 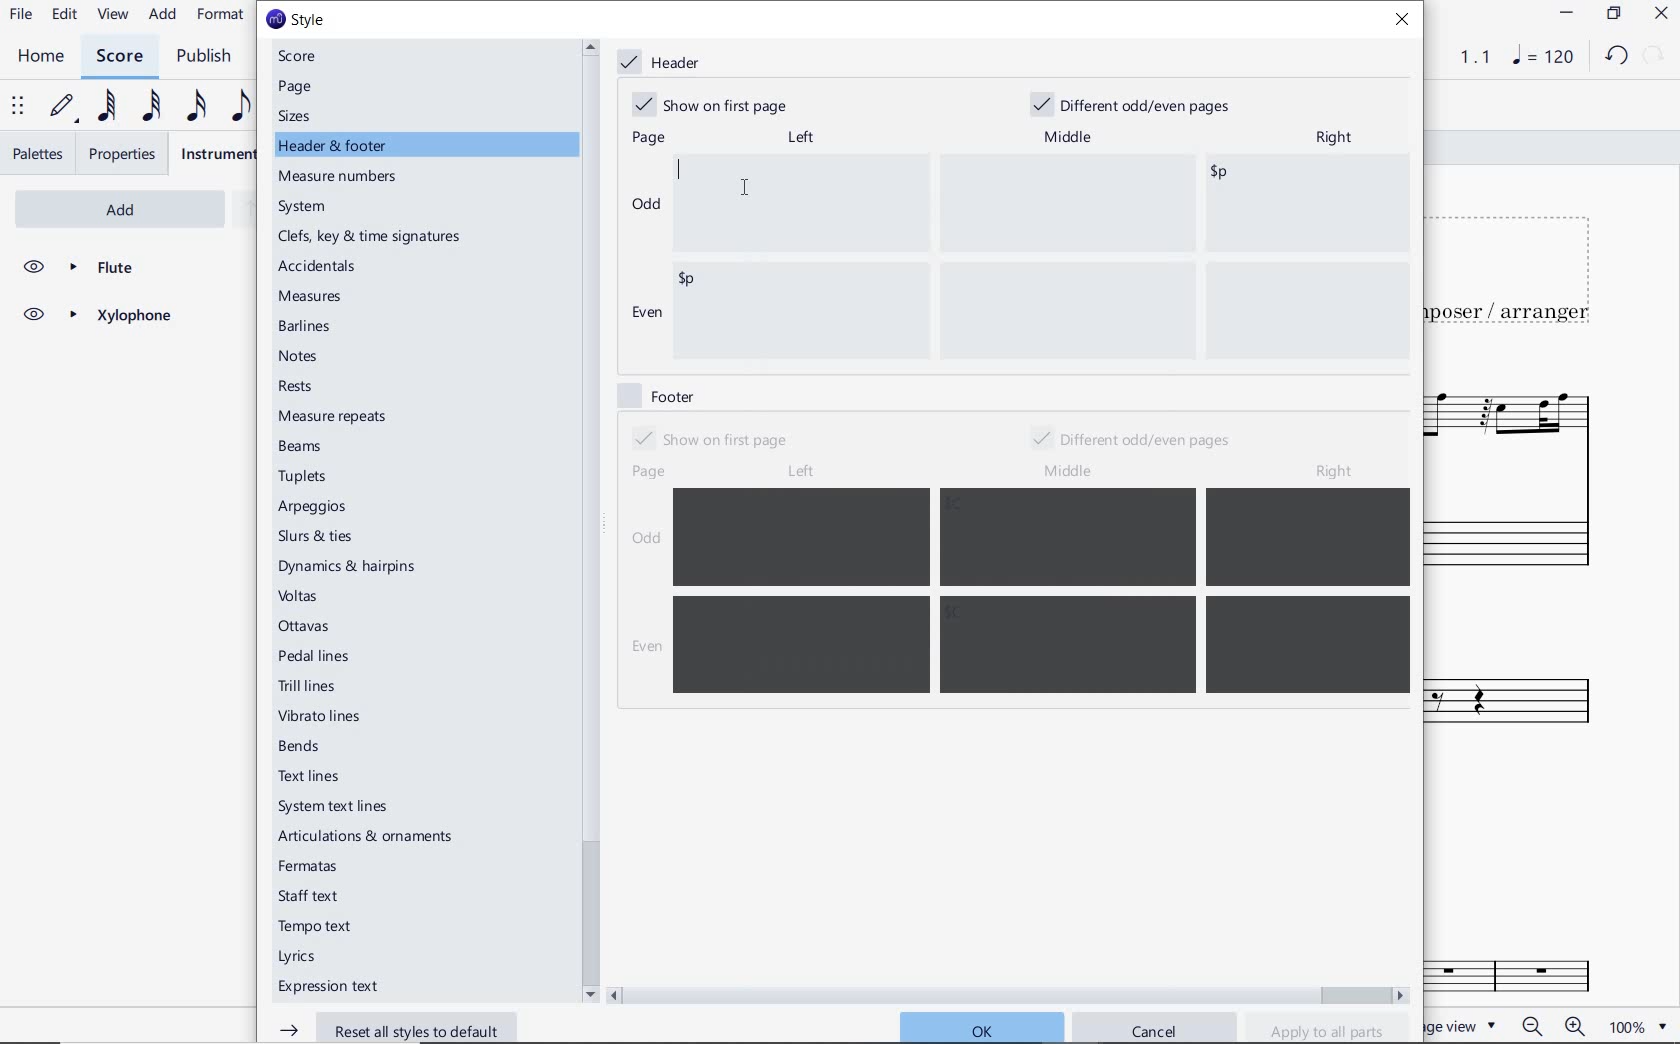 I want to click on notes, so click(x=299, y=356).